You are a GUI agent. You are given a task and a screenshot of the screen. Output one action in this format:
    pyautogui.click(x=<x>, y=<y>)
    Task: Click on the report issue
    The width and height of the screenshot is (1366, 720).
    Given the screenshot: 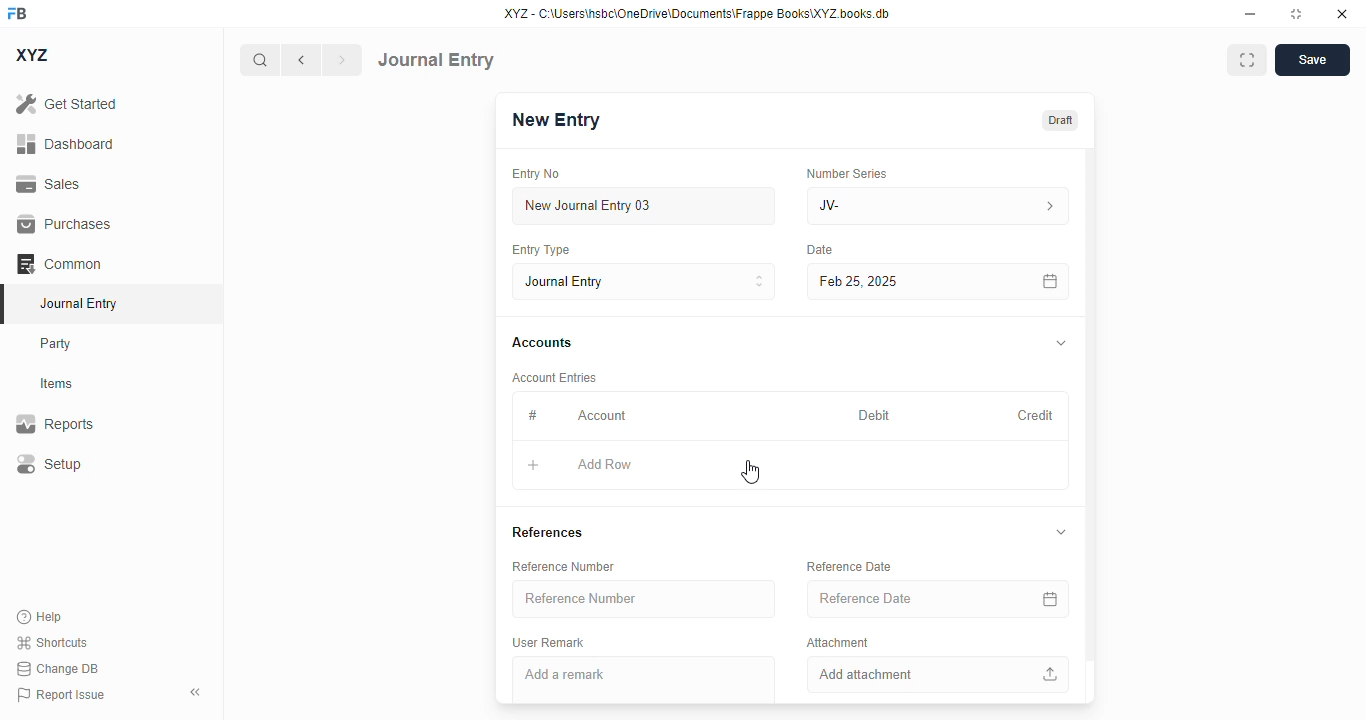 What is the action you would take?
    pyautogui.click(x=61, y=695)
    